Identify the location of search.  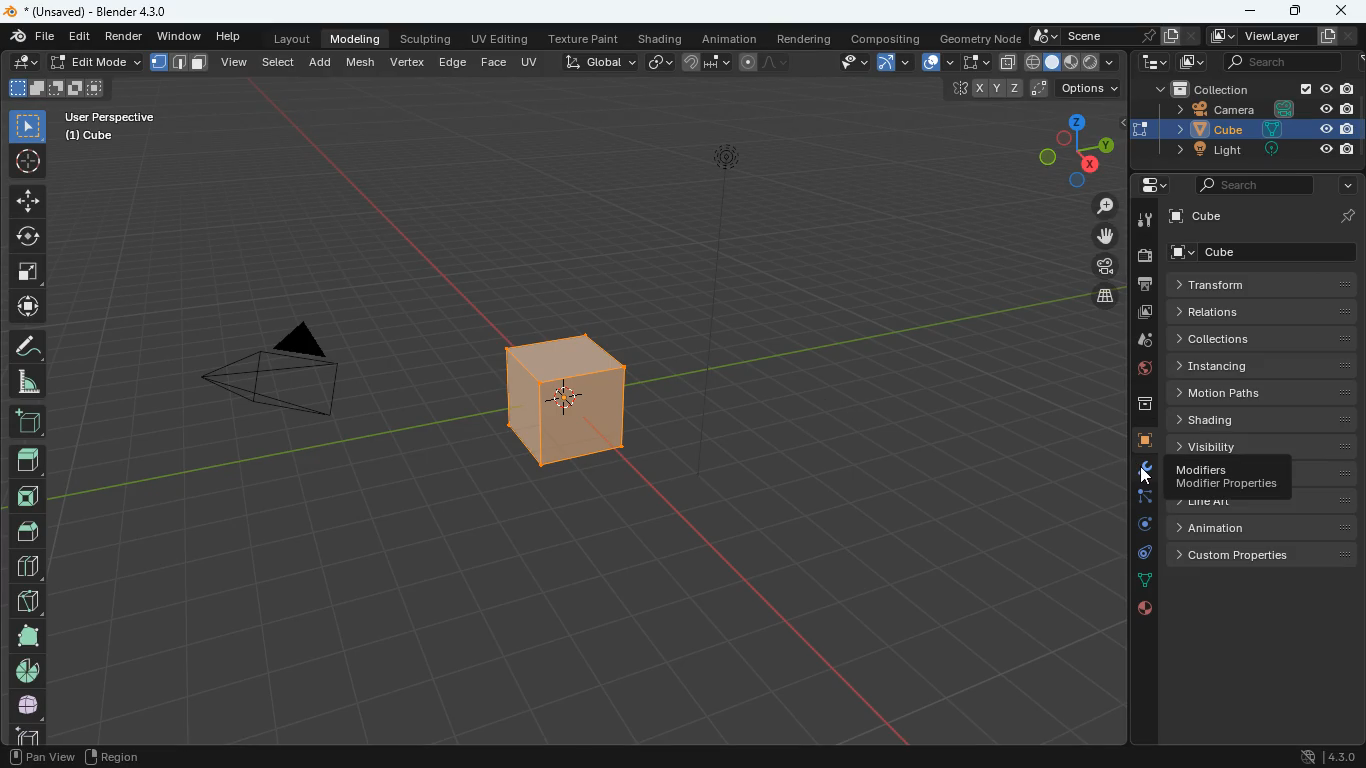
(1285, 62).